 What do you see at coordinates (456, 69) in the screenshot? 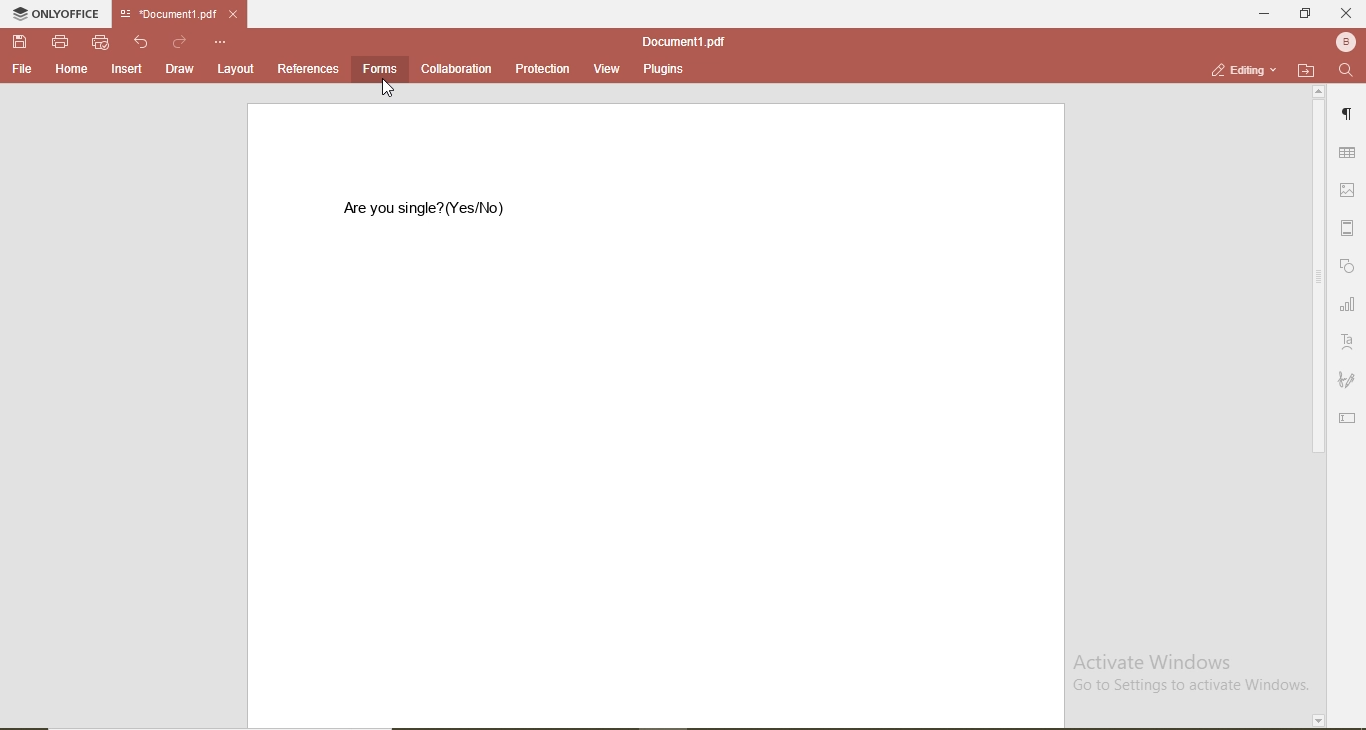
I see `collaboration` at bounding box center [456, 69].